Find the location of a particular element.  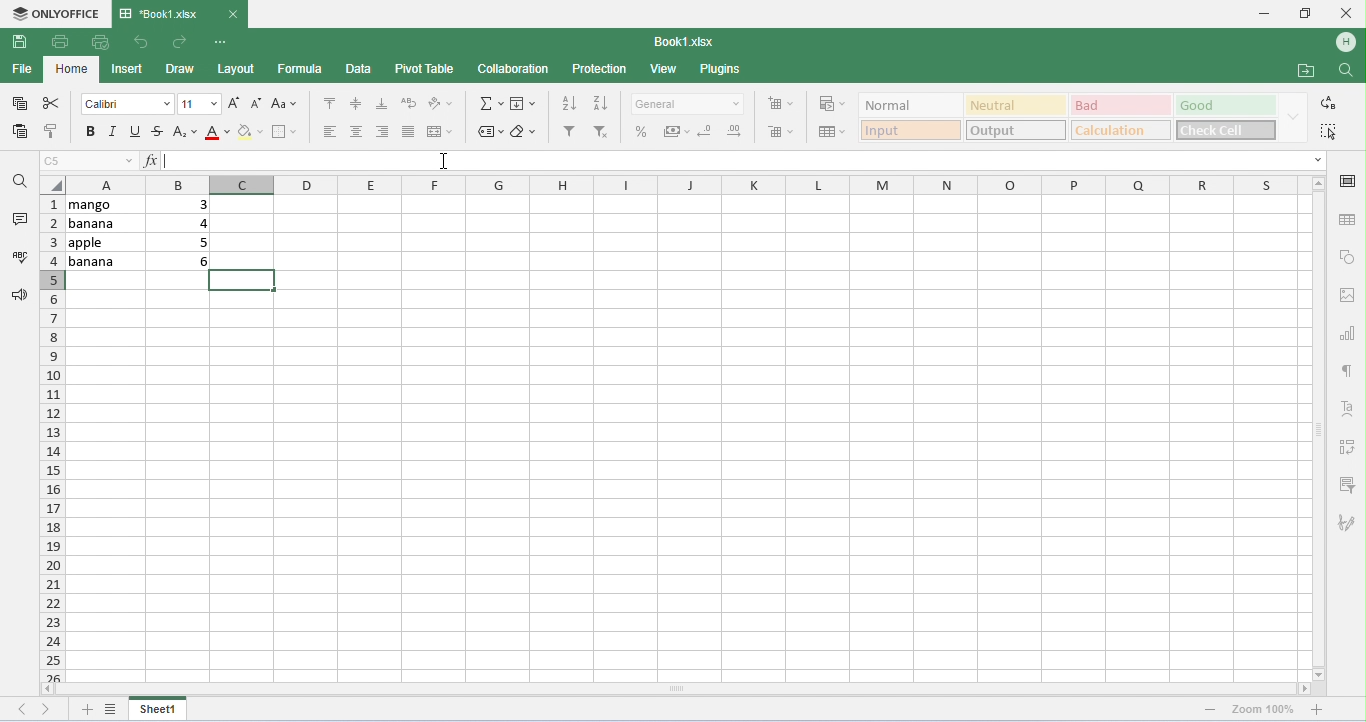

bold is located at coordinates (90, 132).